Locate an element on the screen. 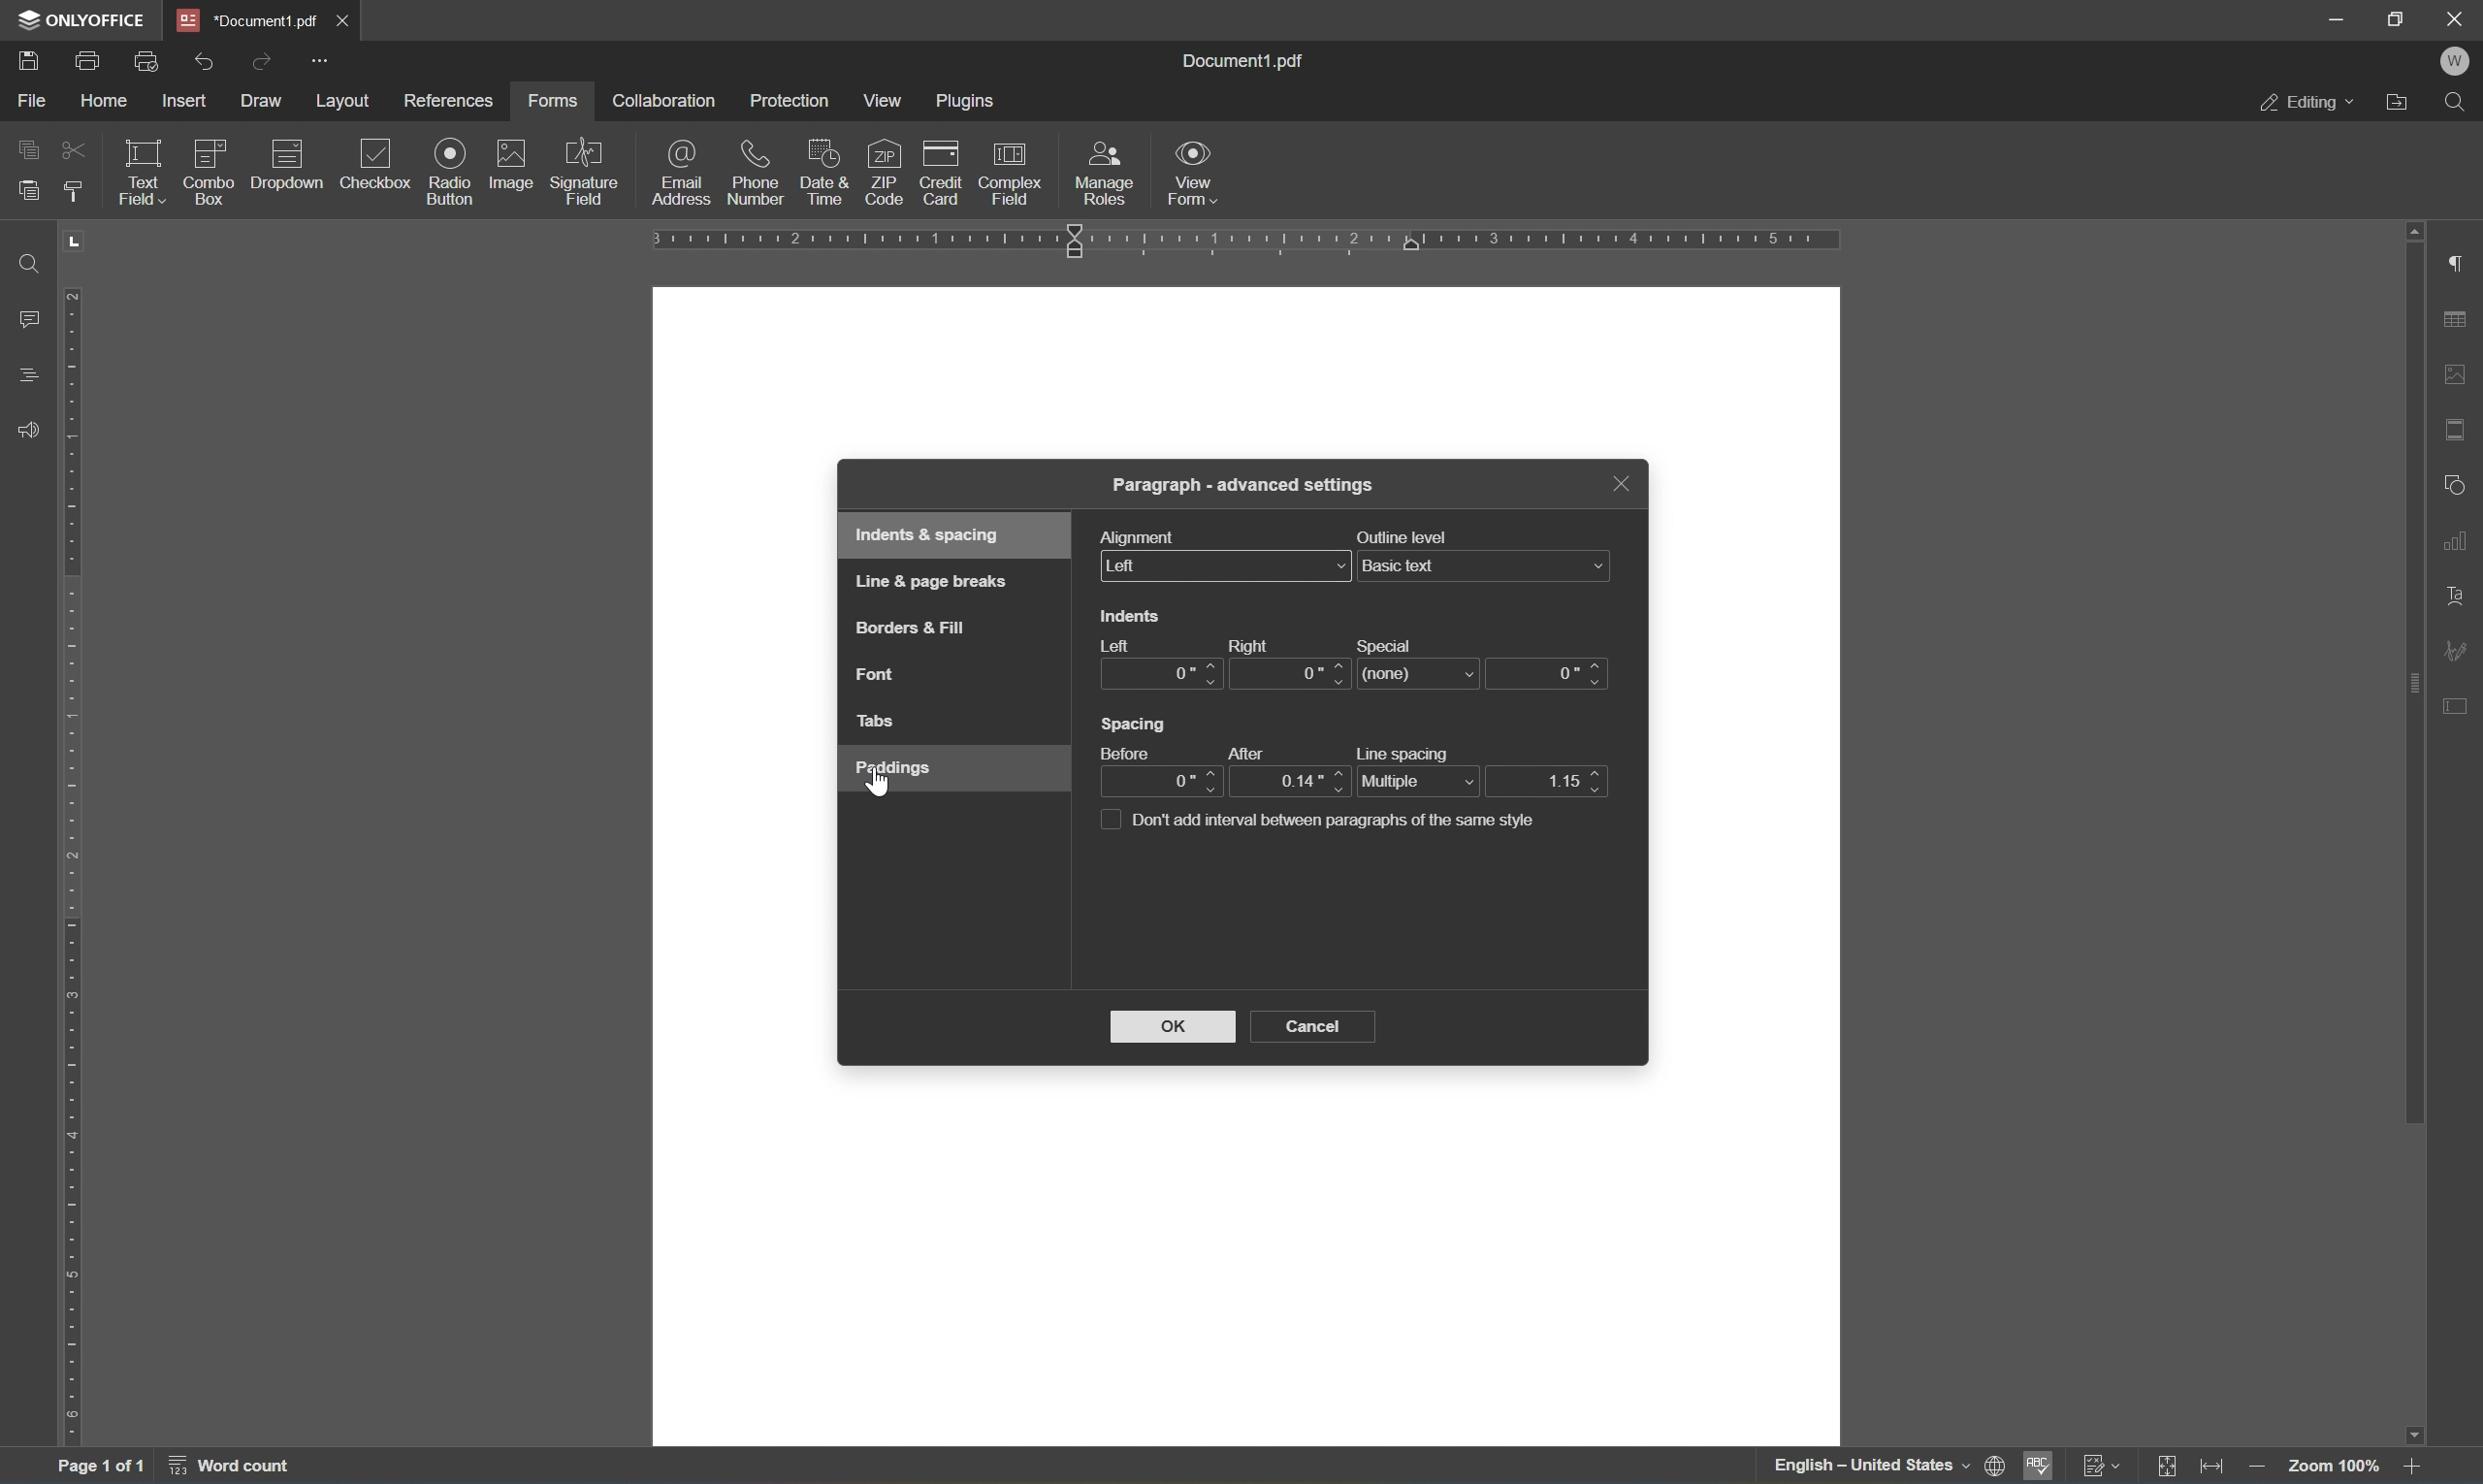 The image size is (2483, 1484). phone number is located at coordinates (753, 173).